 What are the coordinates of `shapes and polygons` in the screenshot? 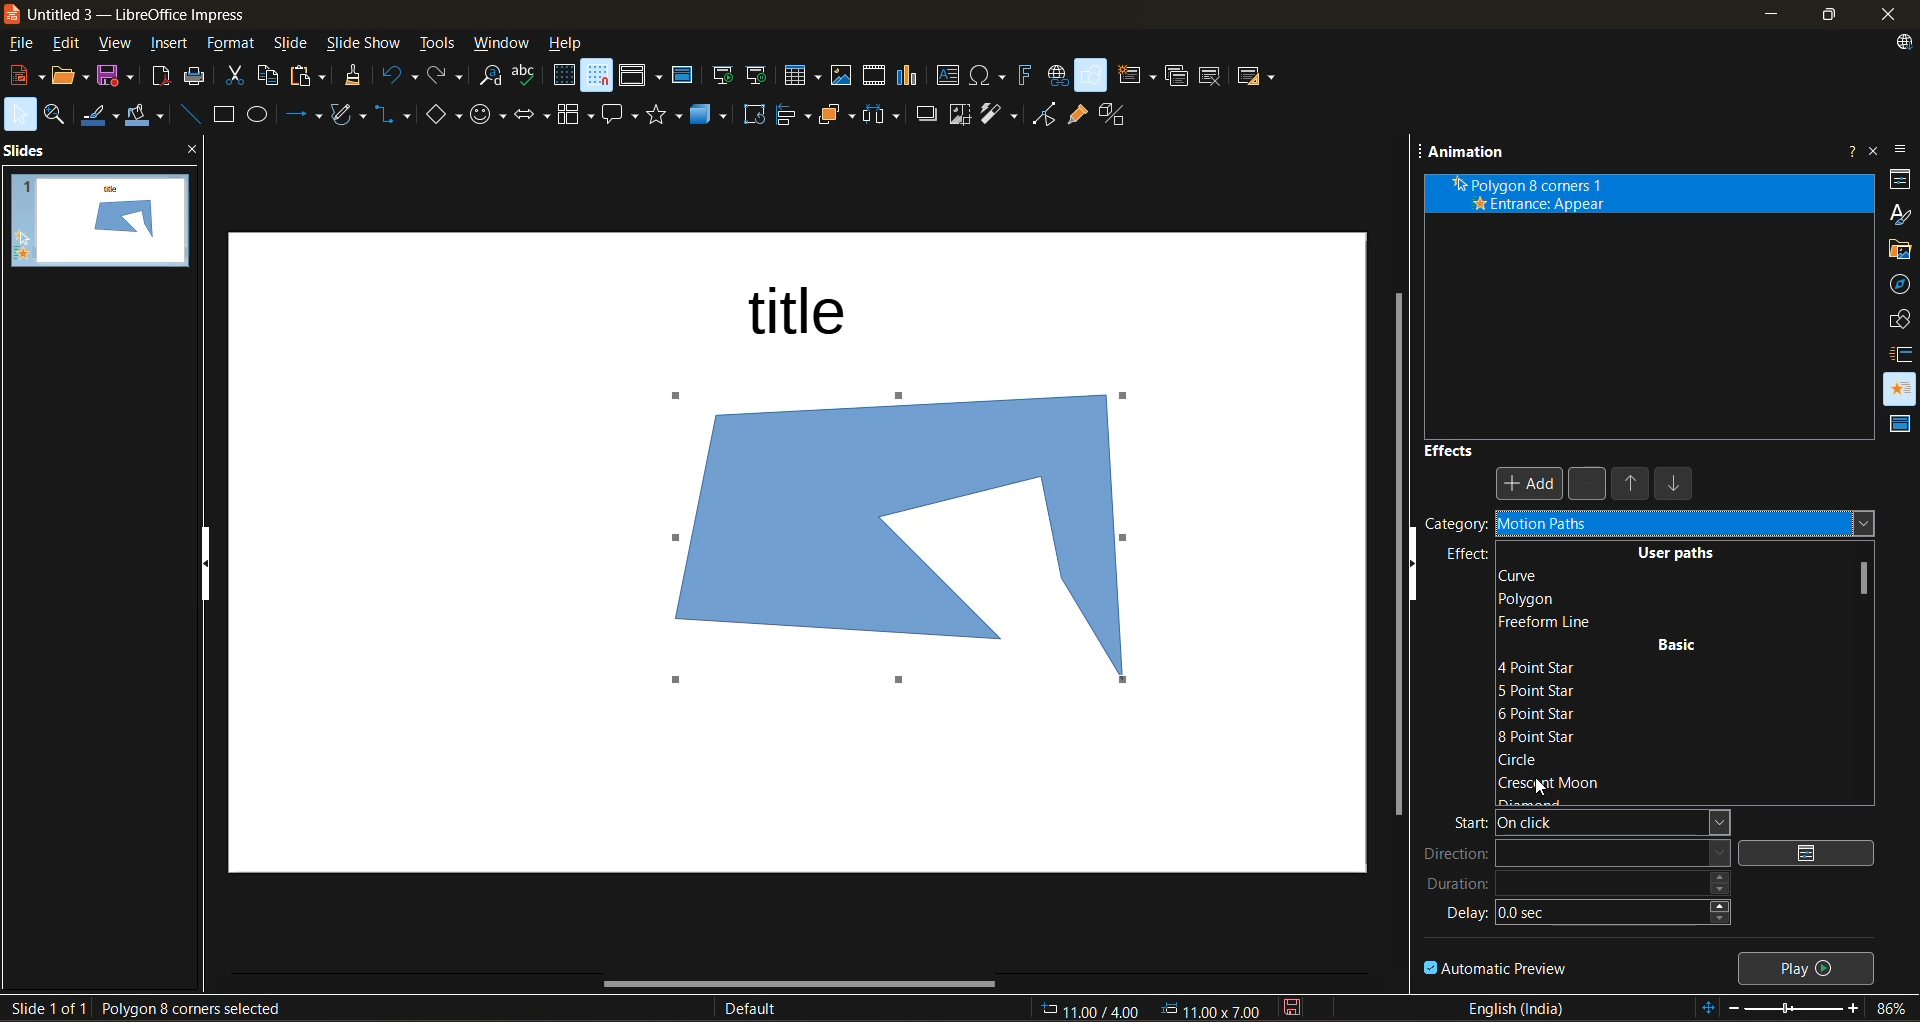 It's located at (346, 113).